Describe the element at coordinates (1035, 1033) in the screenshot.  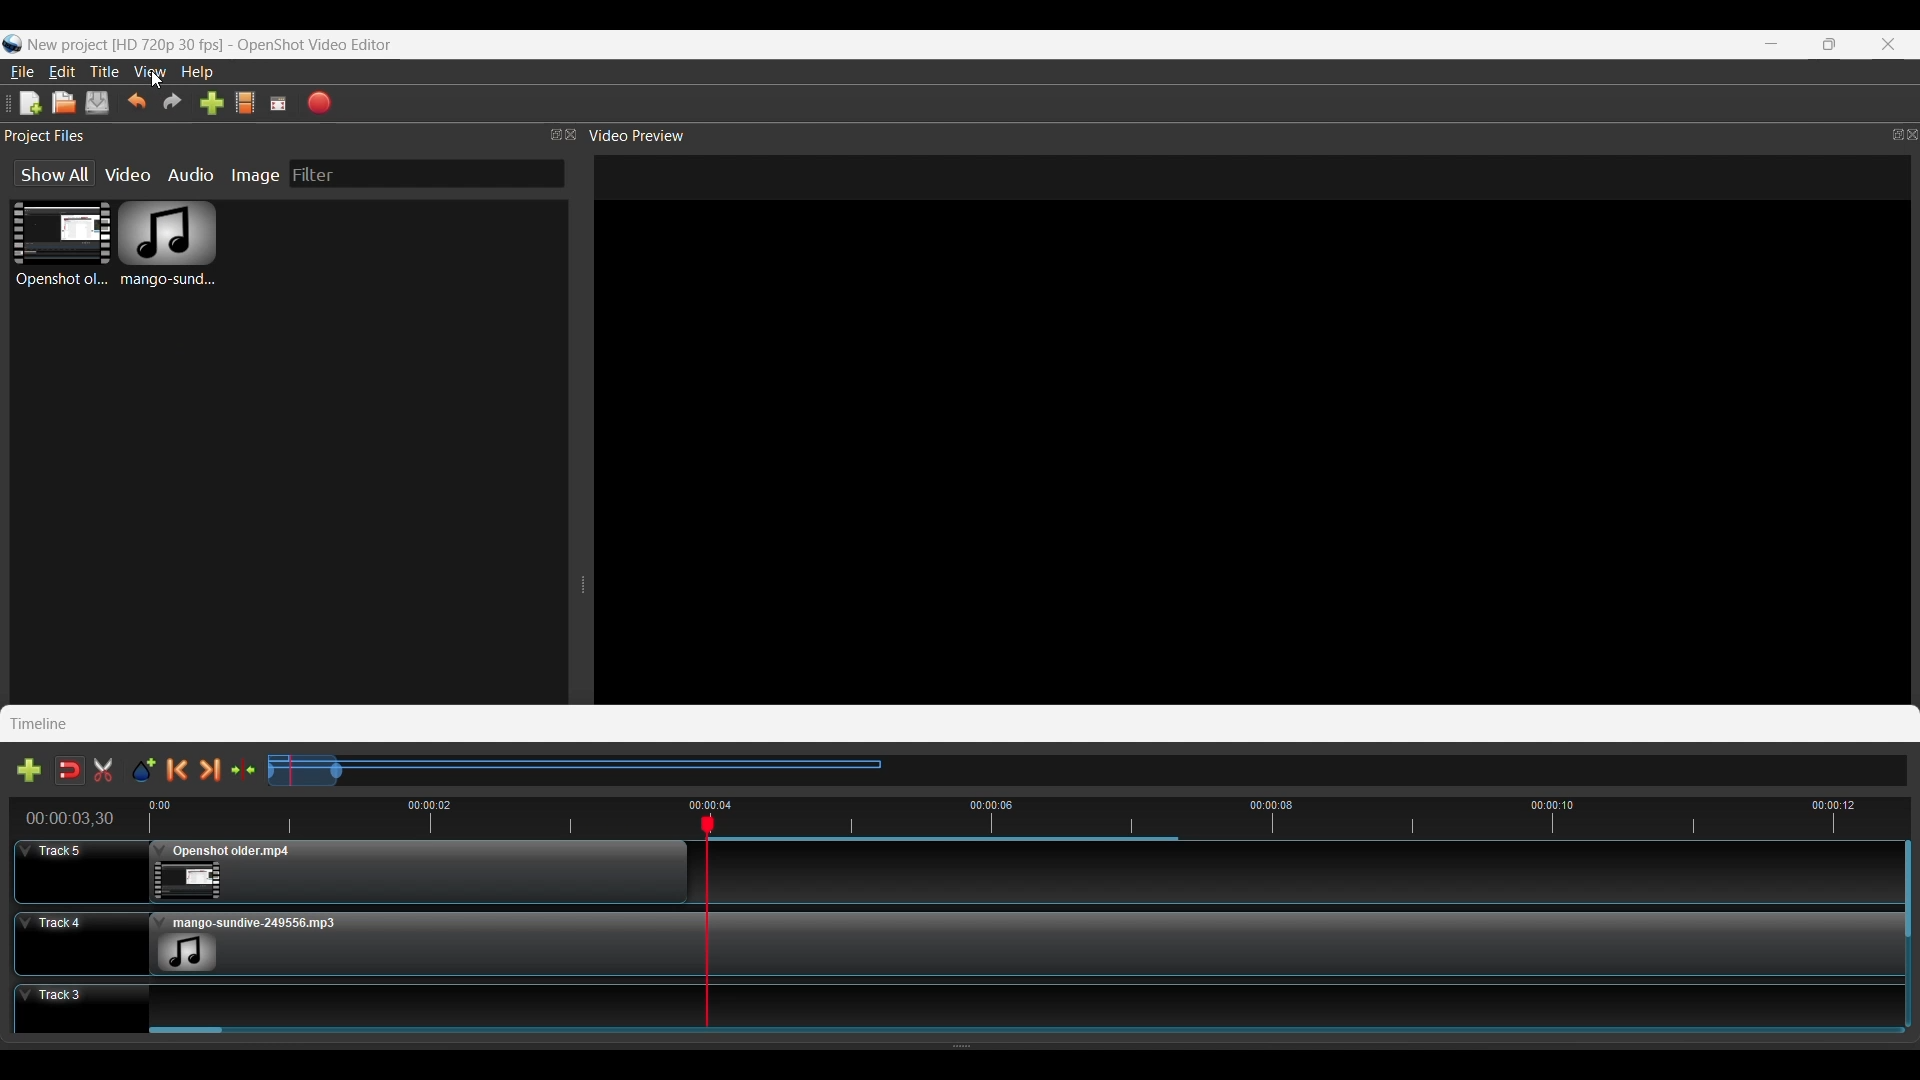
I see `Slider` at that location.